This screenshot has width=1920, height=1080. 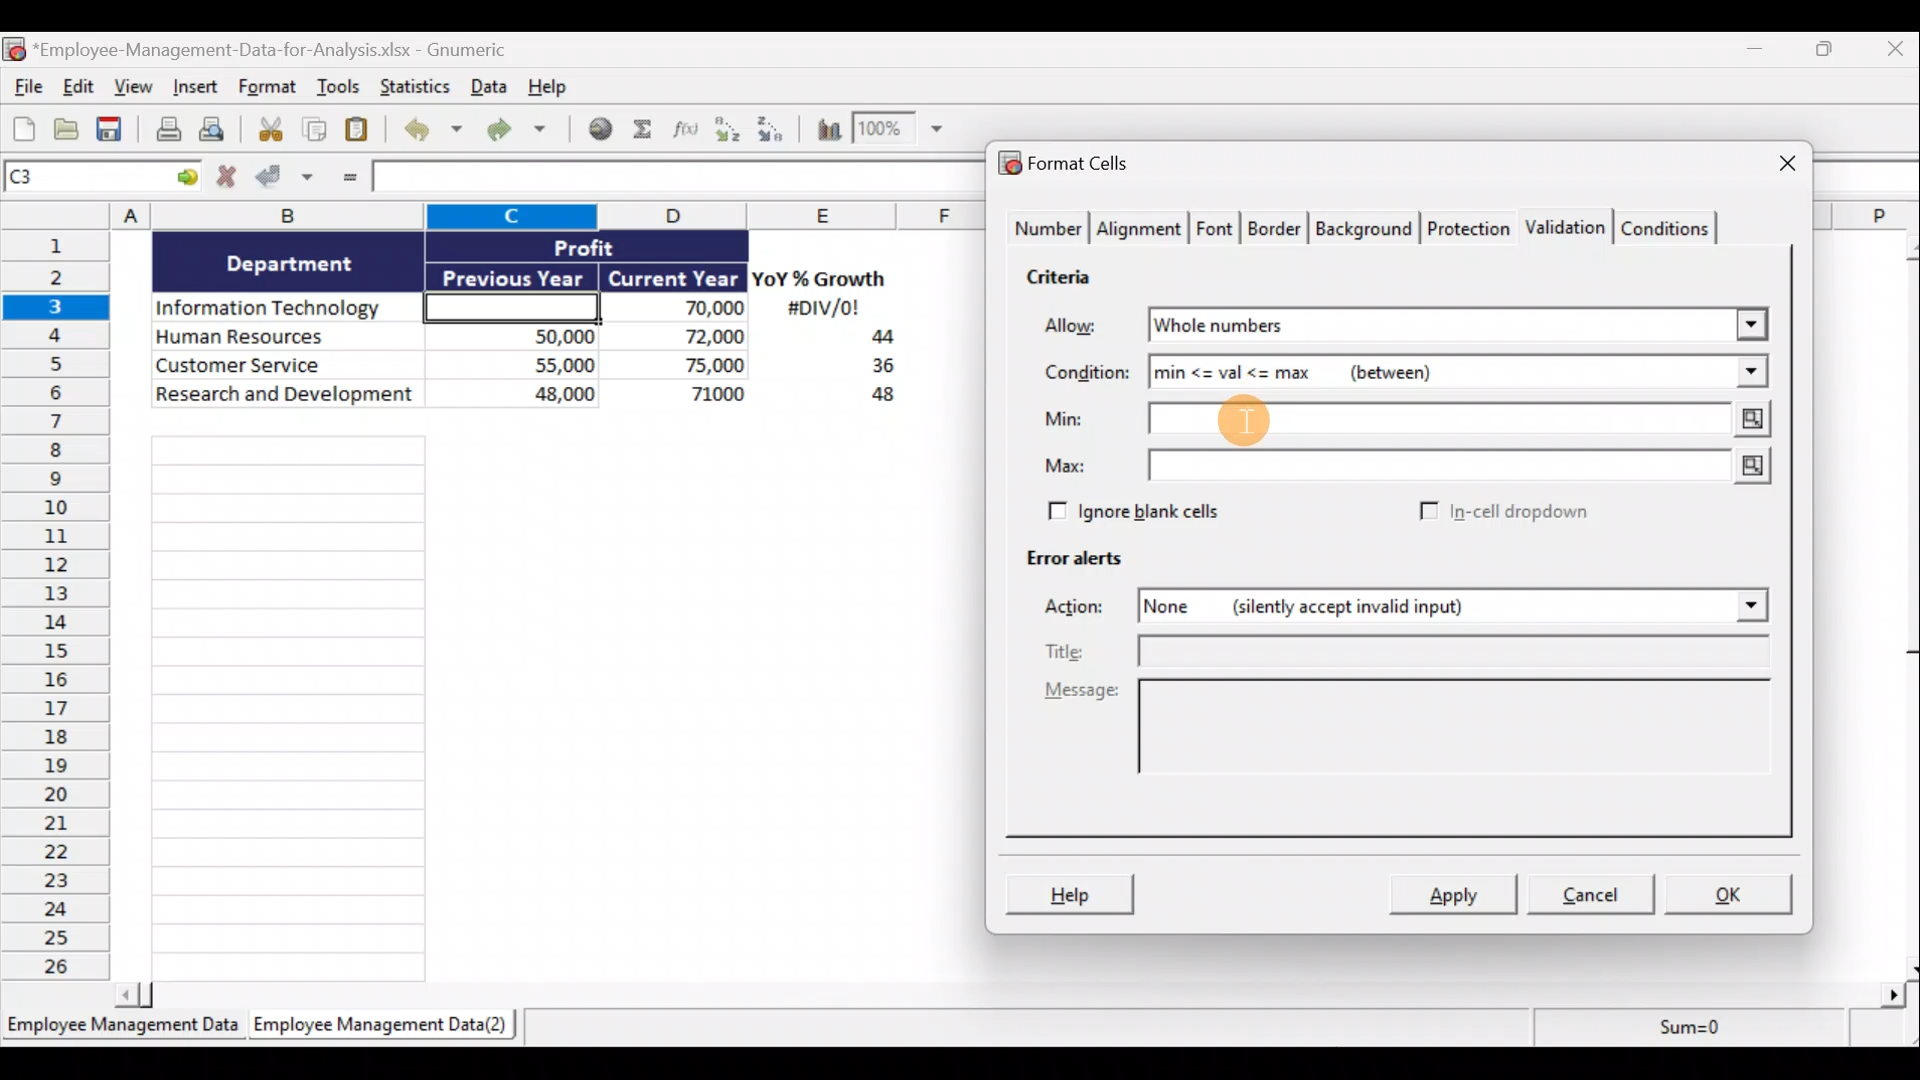 I want to click on Title, so click(x=1413, y=651).